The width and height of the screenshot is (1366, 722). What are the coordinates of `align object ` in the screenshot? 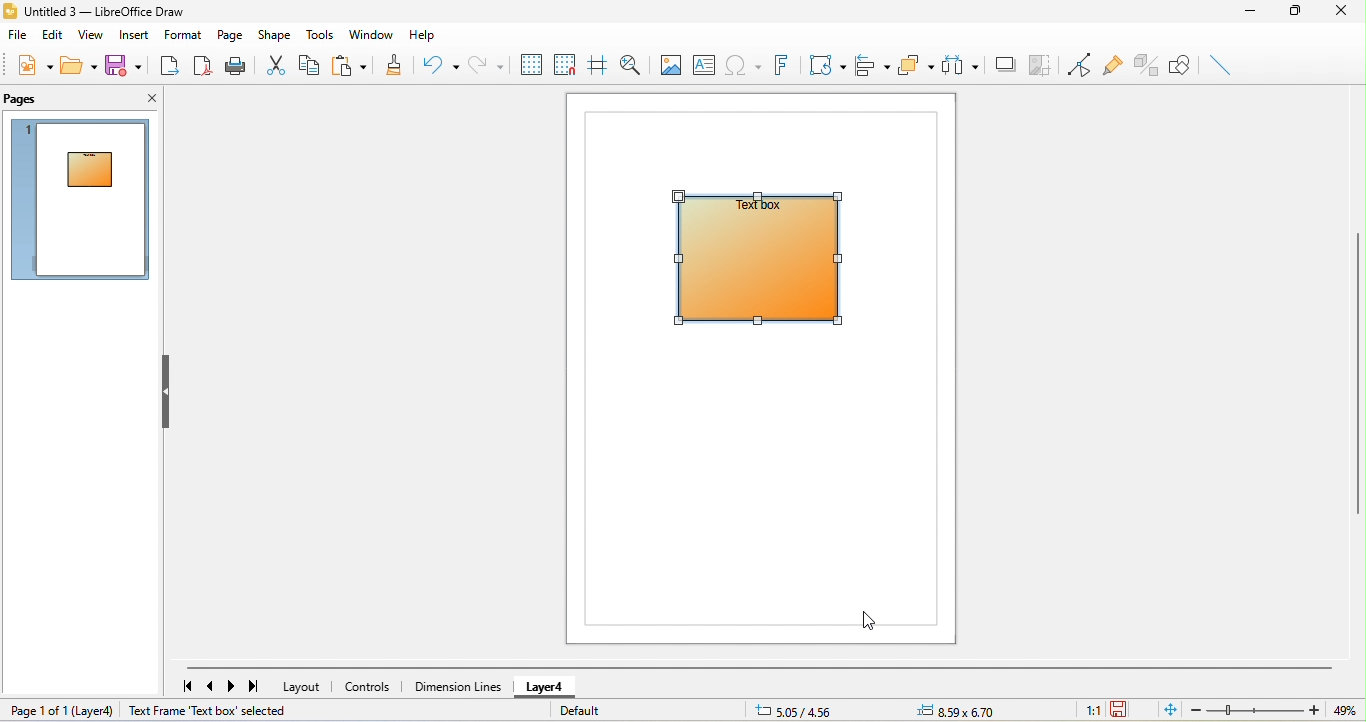 It's located at (873, 63).